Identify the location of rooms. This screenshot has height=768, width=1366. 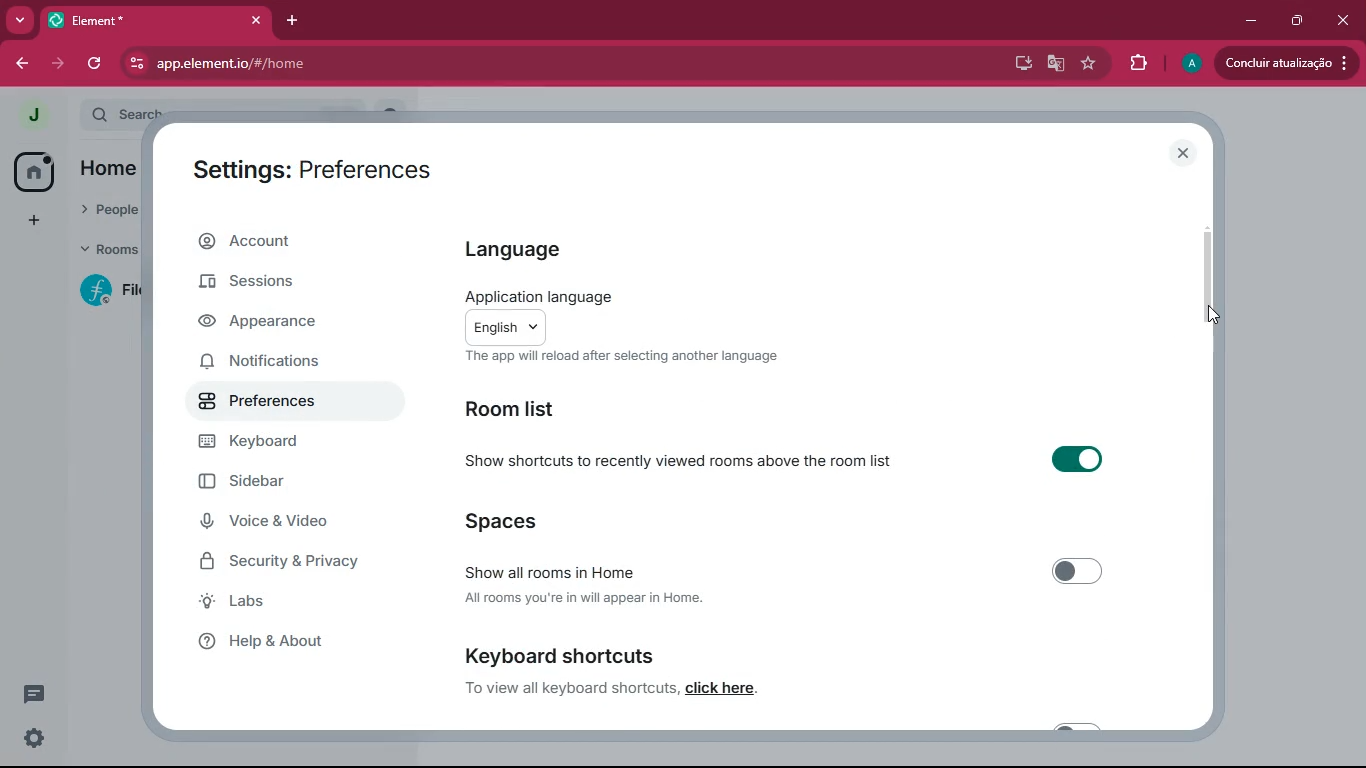
(108, 252).